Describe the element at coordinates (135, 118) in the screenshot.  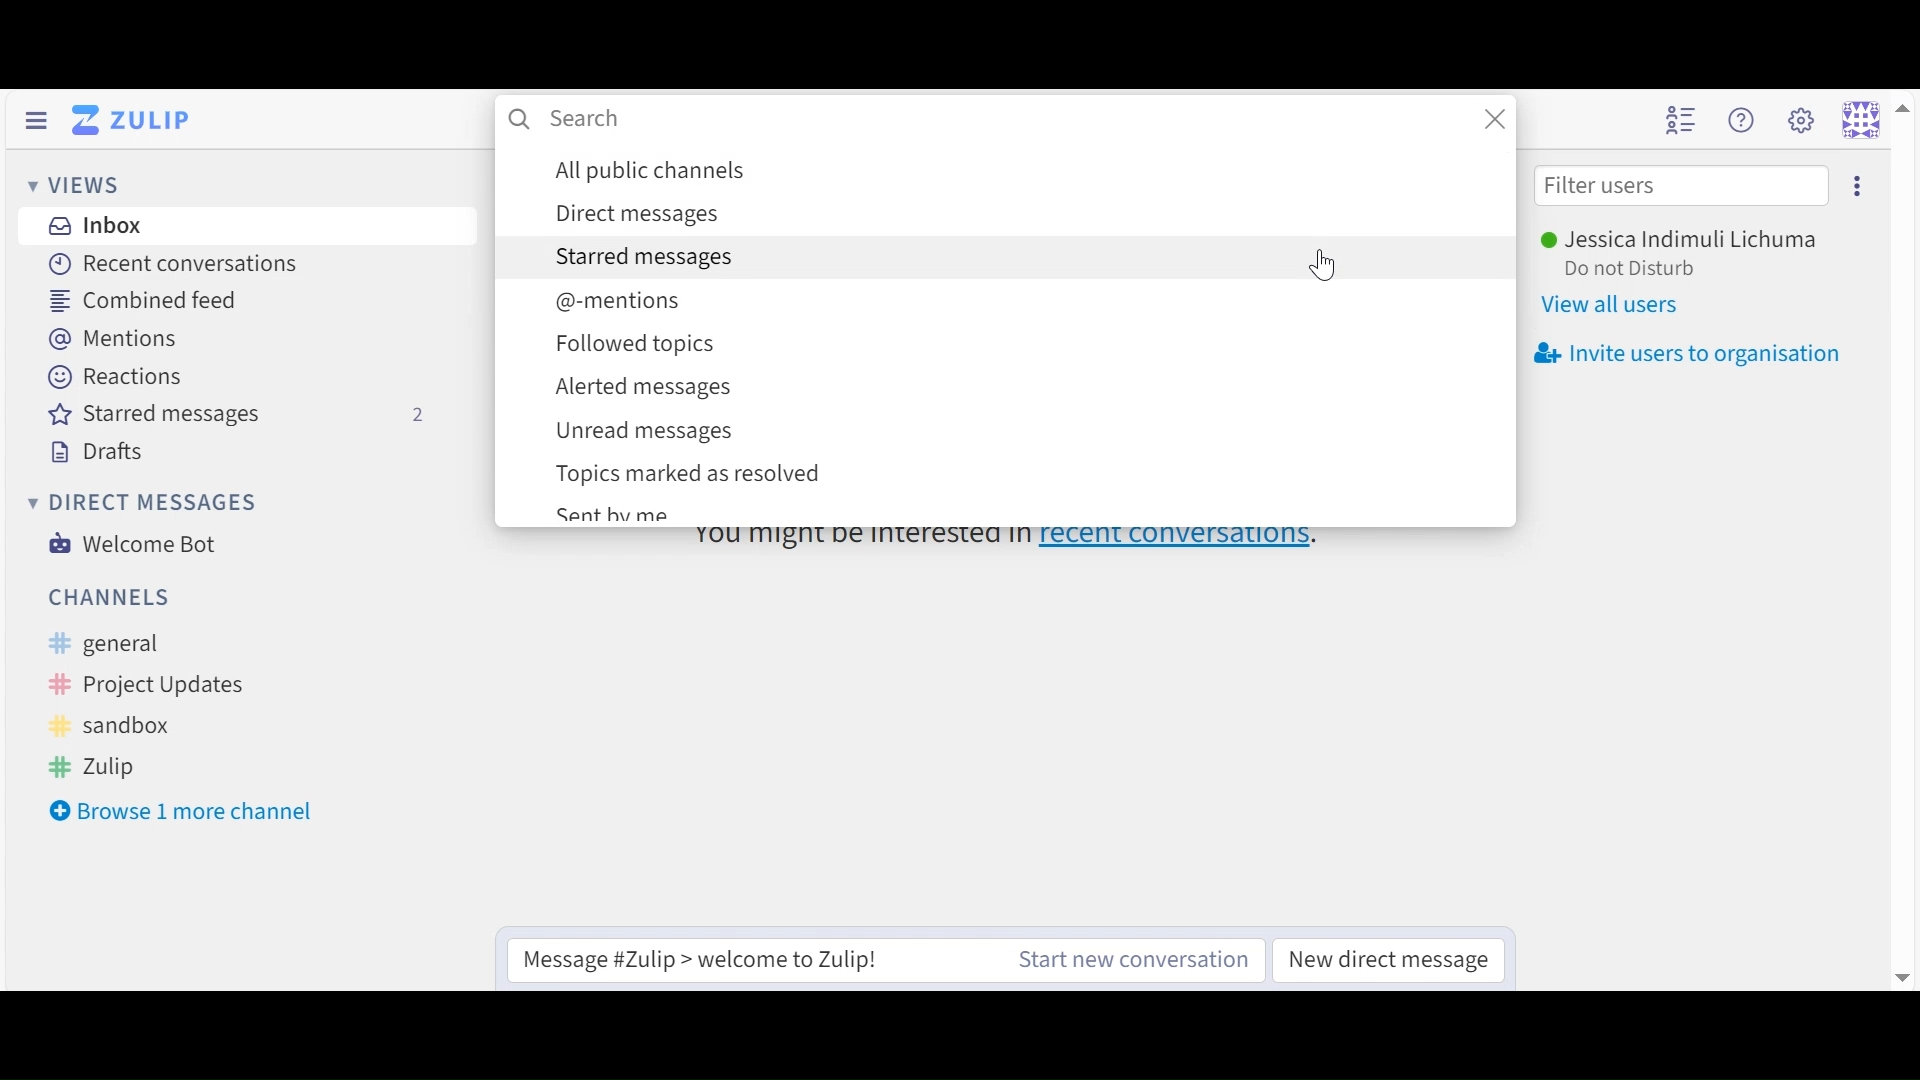
I see `Go to Home View (Inbox)` at that location.